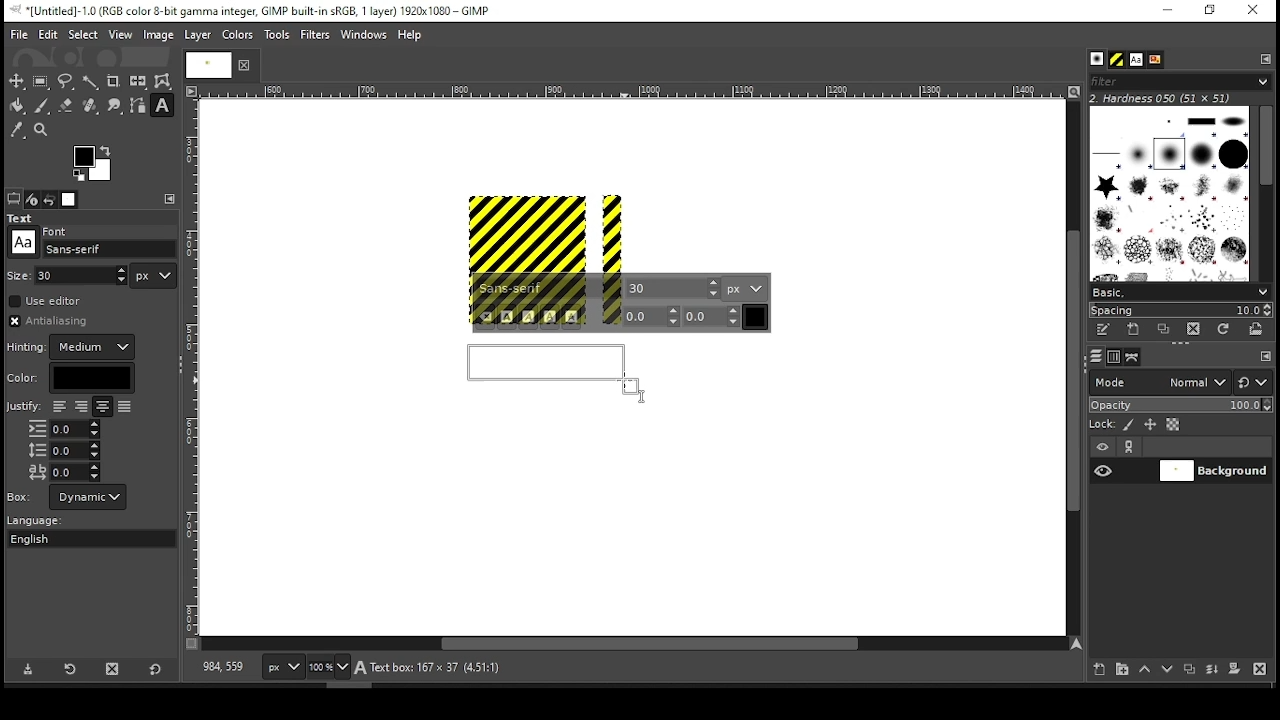 The image size is (1280, 720). I want to click on , so click(20, 496).